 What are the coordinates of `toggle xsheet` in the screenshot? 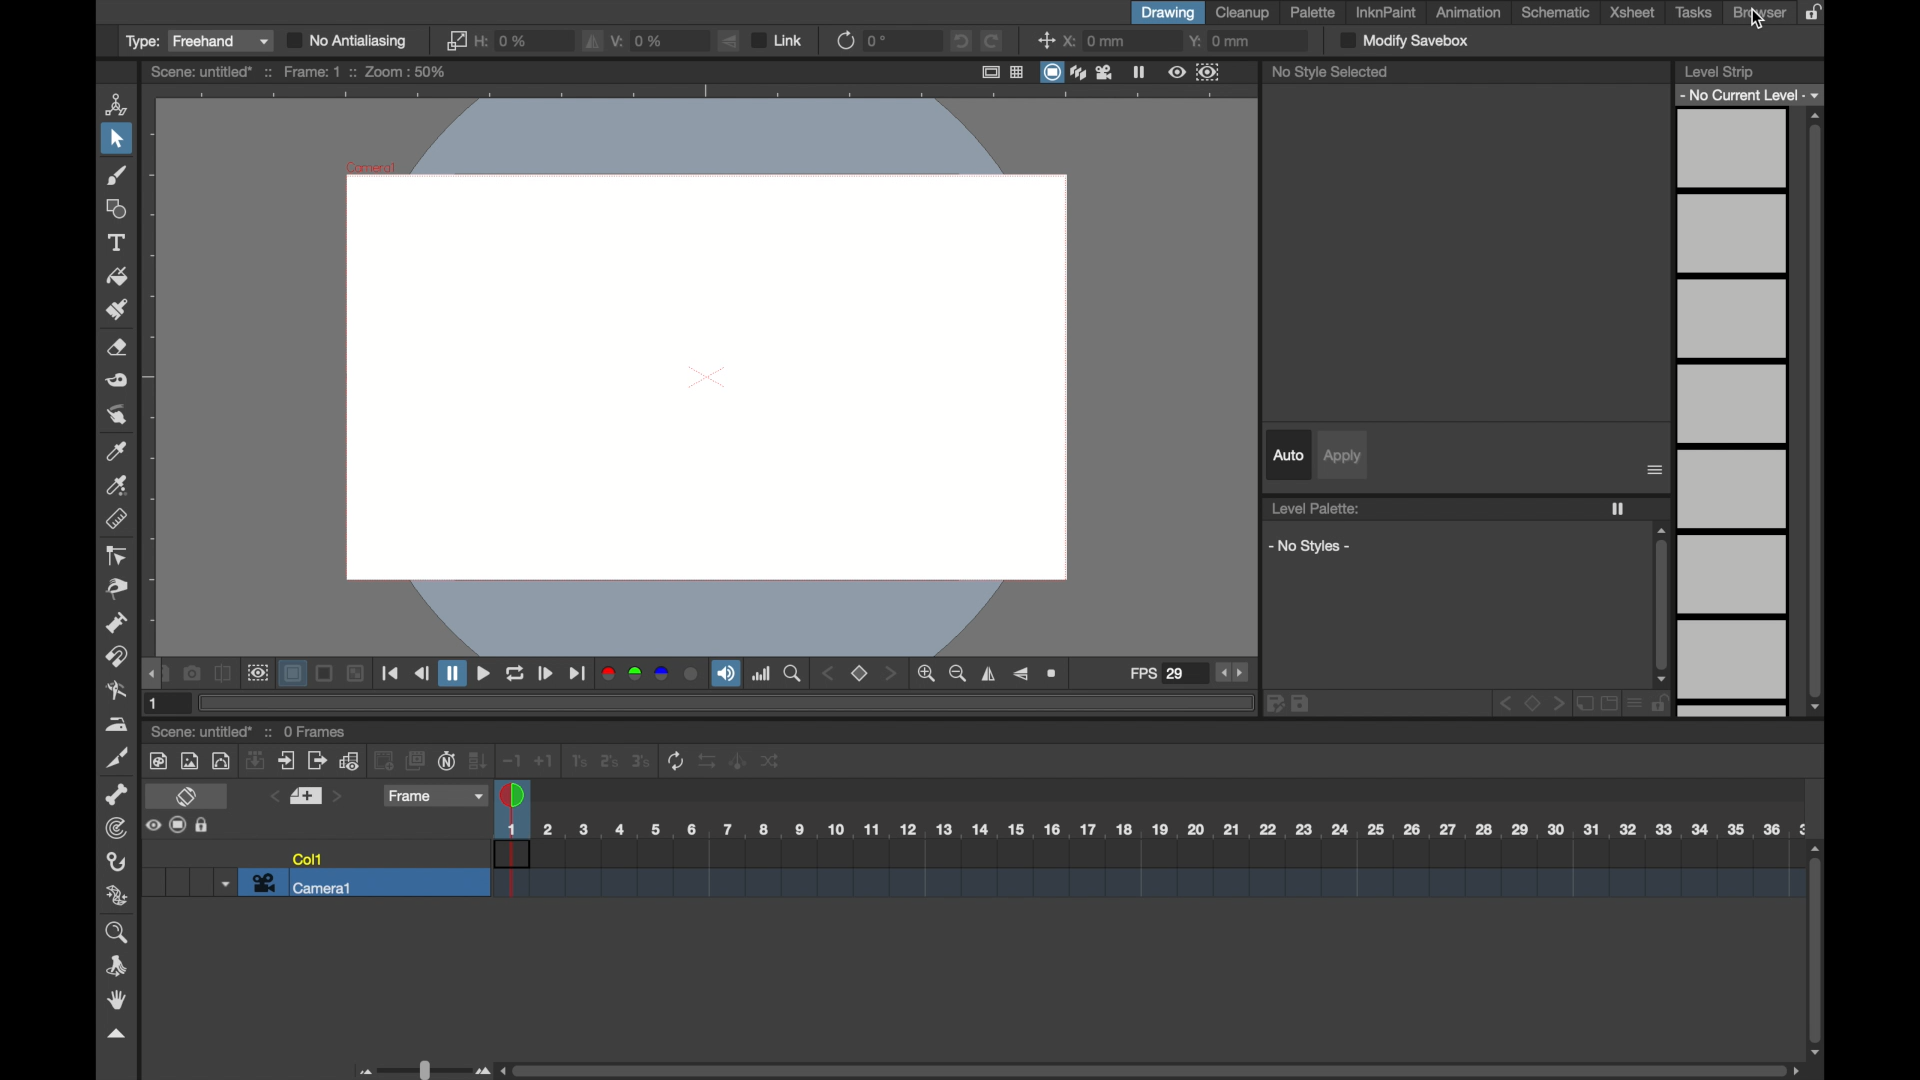 It's located at (189, 796).